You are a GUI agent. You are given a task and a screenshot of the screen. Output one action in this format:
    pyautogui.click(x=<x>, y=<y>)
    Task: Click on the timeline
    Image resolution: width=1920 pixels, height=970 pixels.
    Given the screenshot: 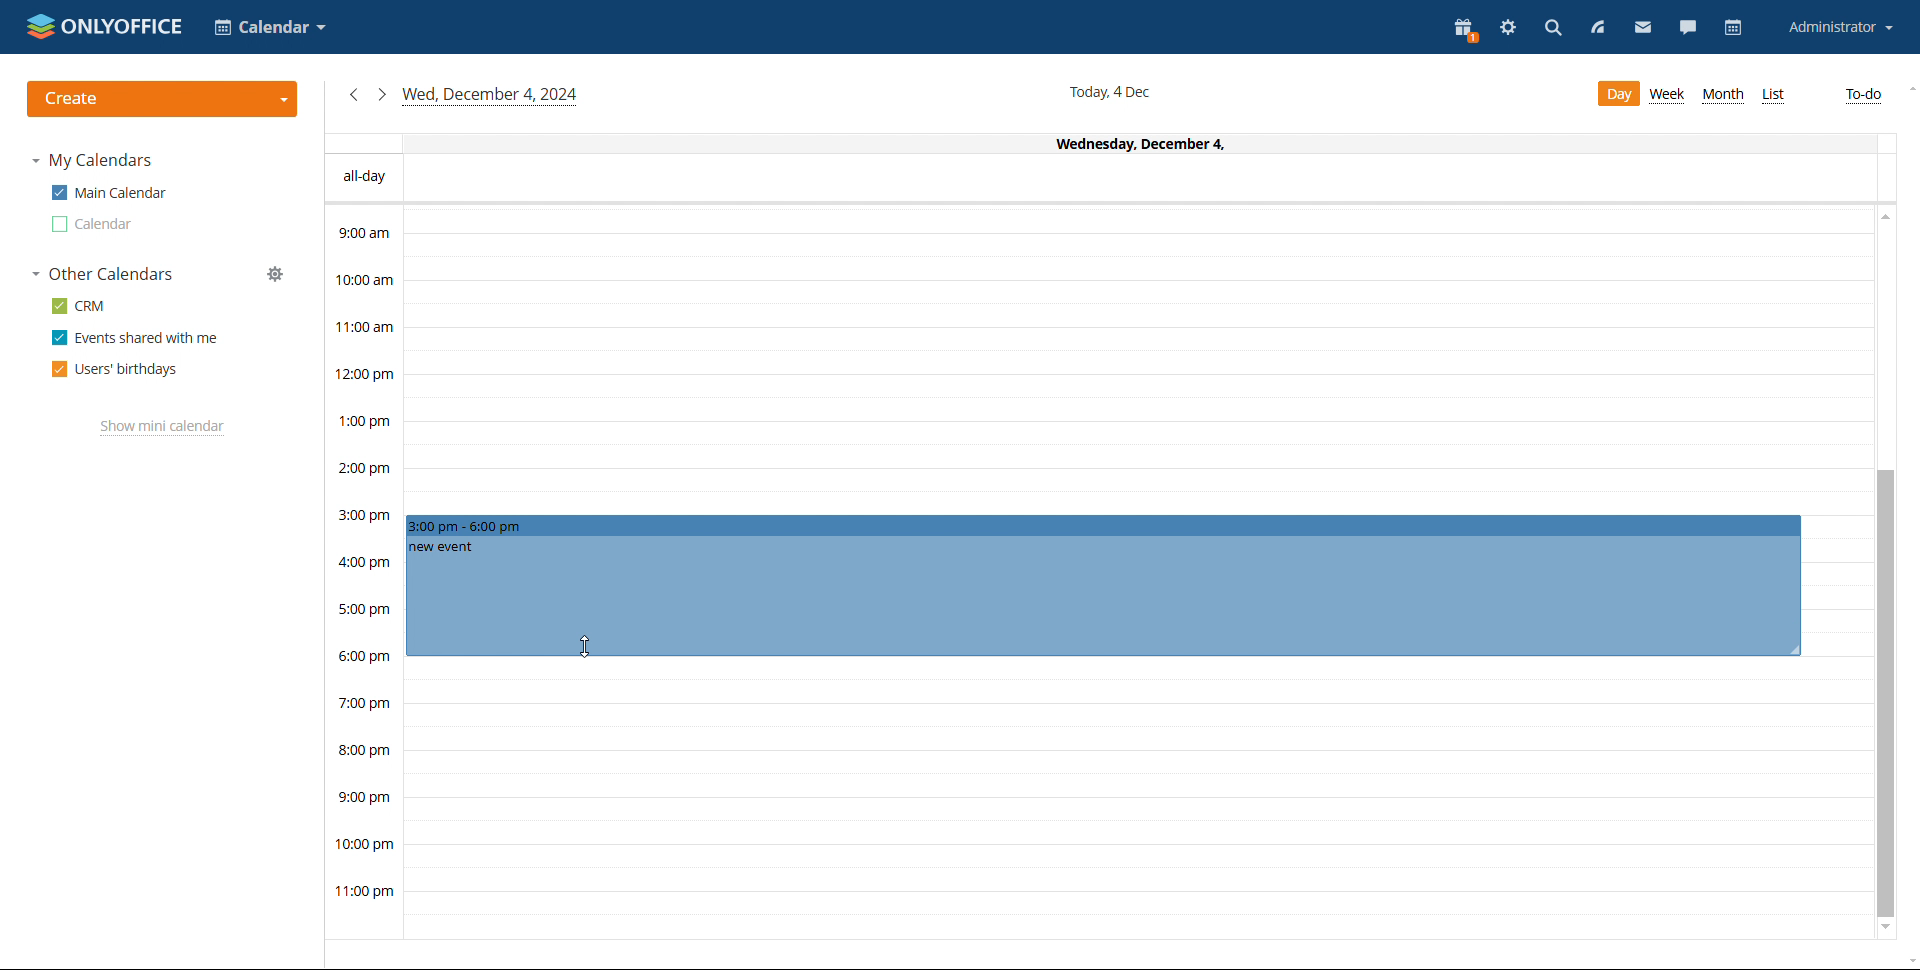 What is the action you would take?
    pyautogui.click(x=363, y=572)
    